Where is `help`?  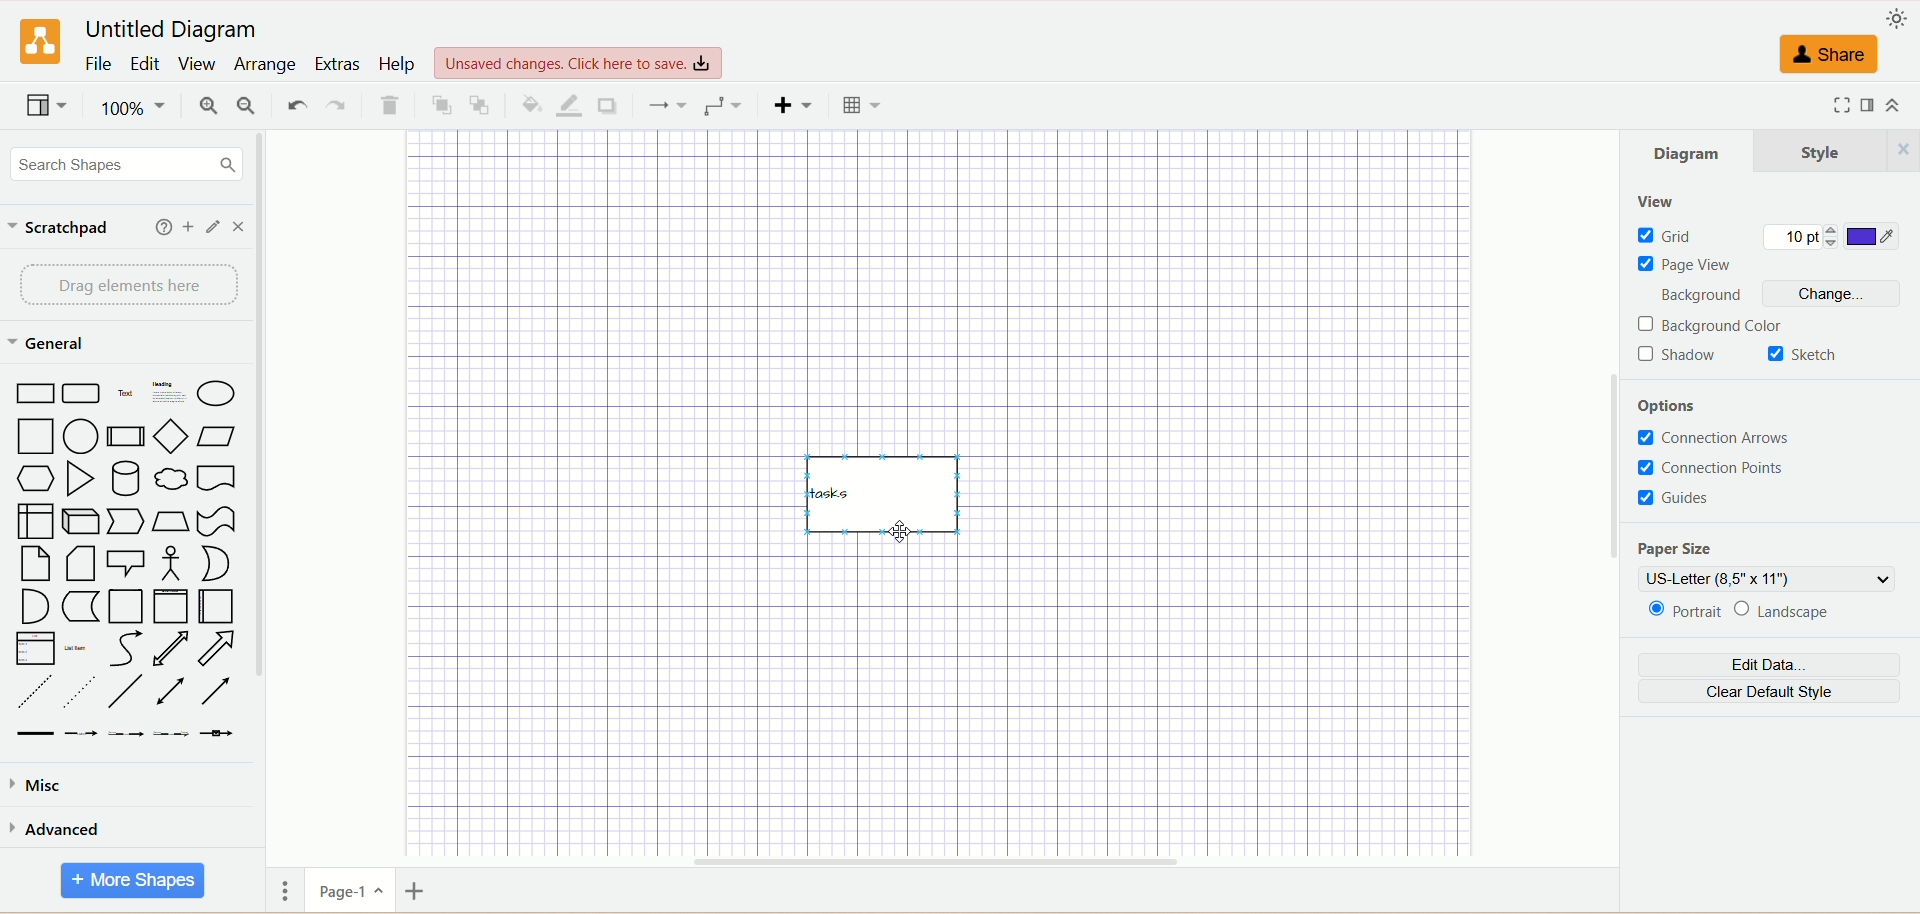
help is located at coordinates (164, 226).